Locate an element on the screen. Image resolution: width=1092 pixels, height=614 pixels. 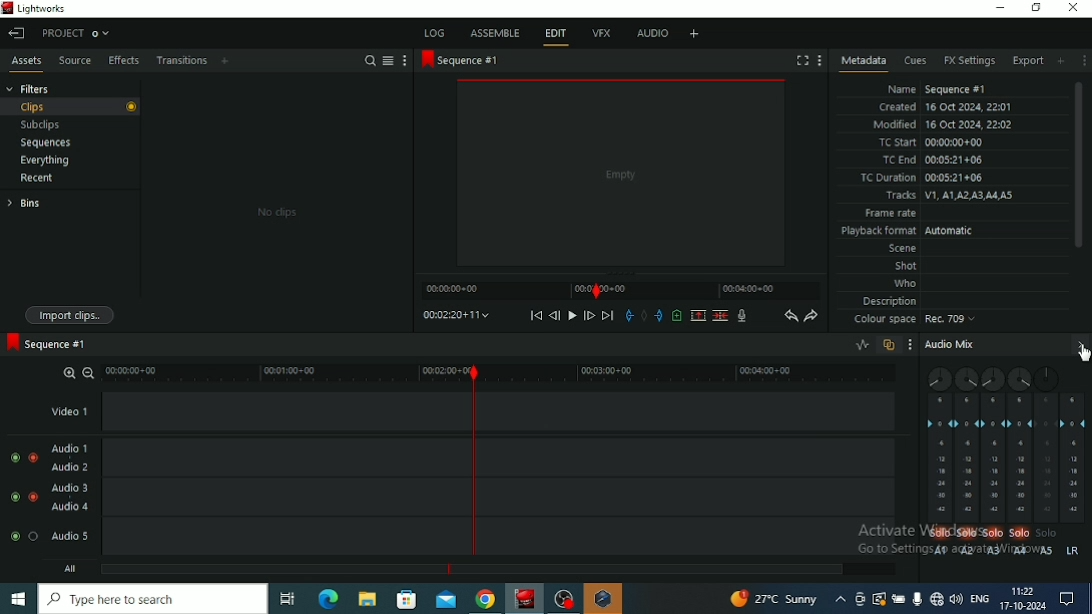
A1 is located at coordinates (941, 554).